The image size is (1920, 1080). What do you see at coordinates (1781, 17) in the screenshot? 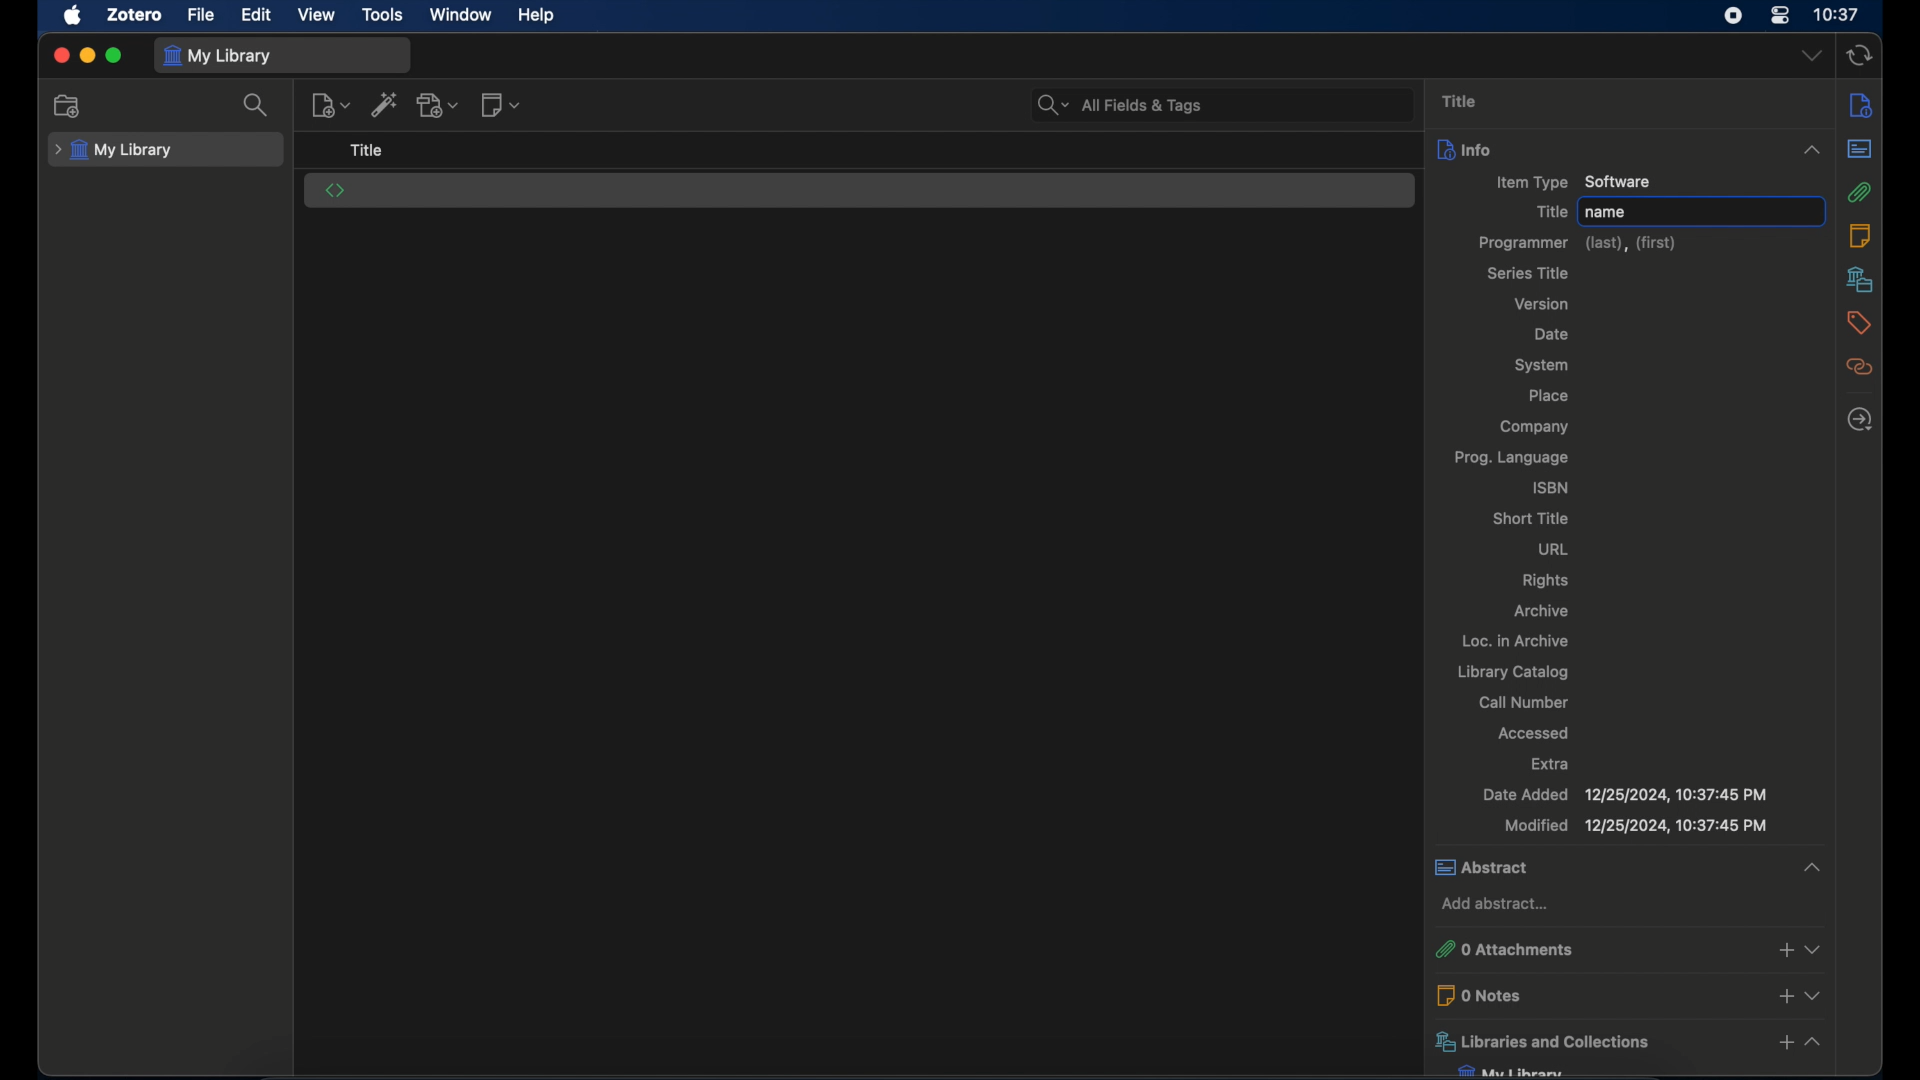
I see `control center` at bounding box center [1781, 17].